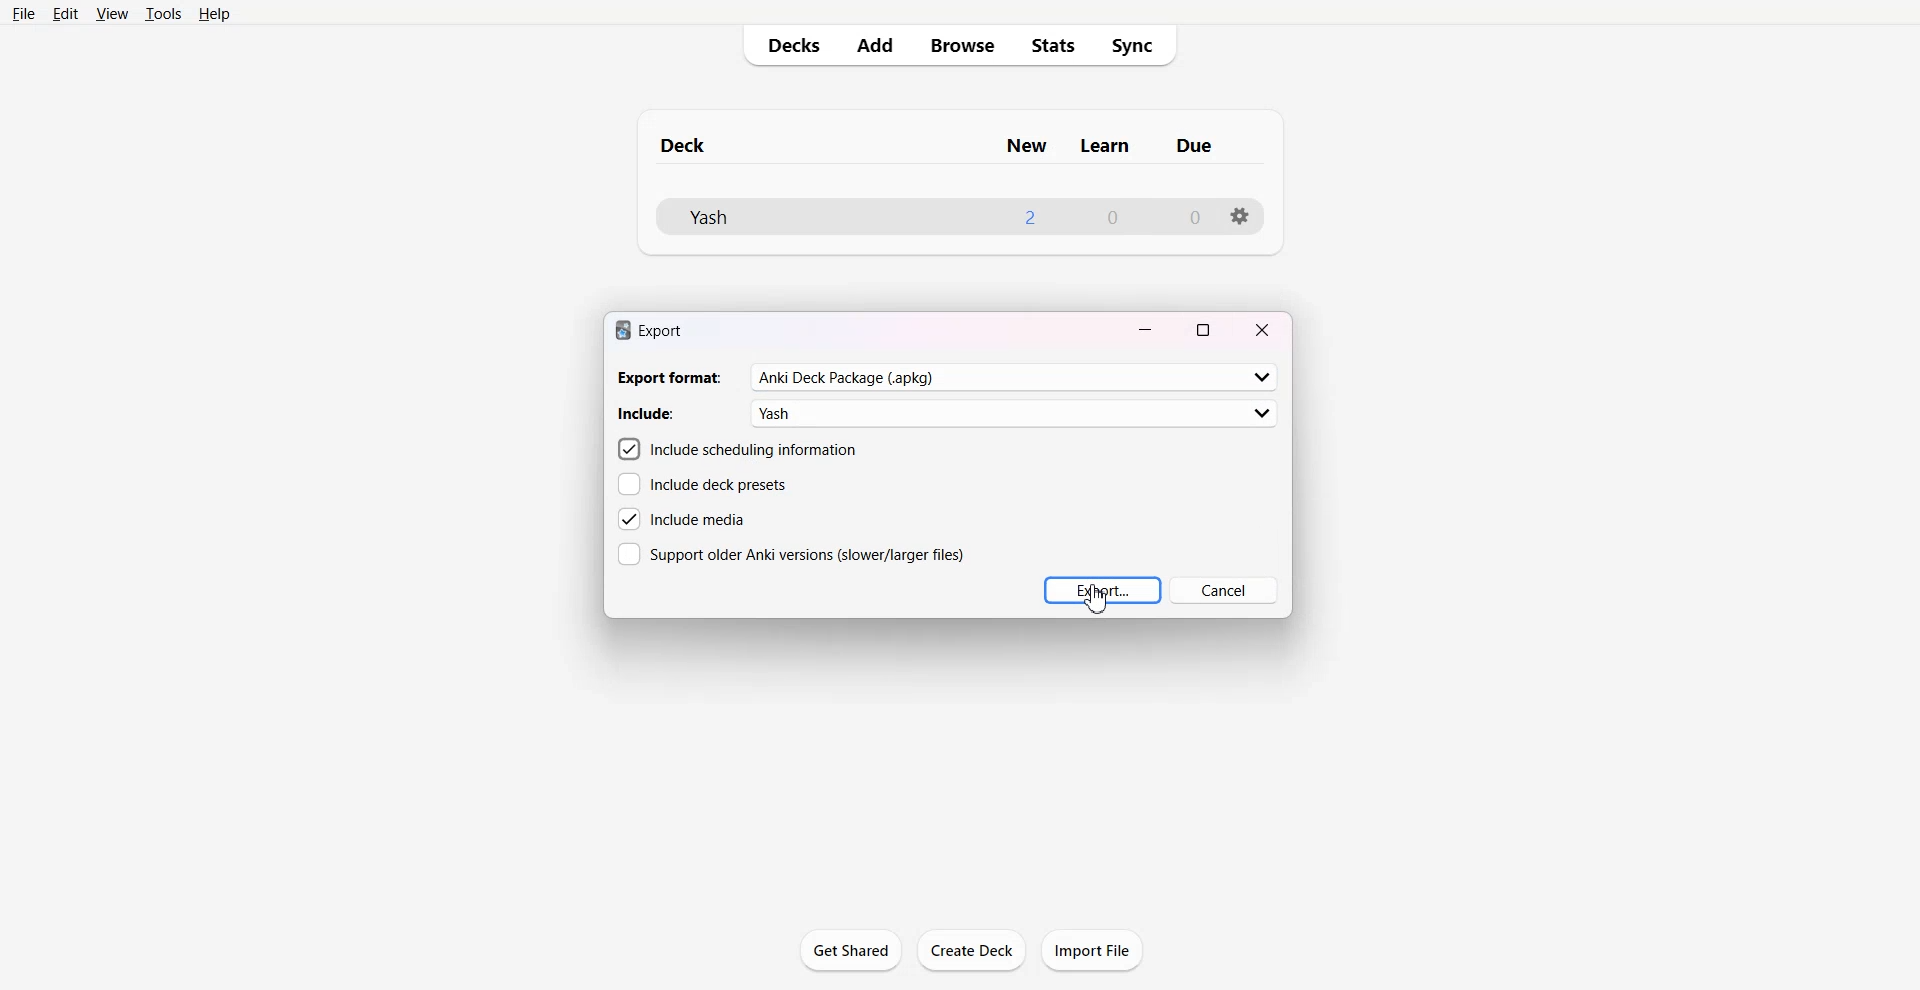  What do you see at coordinates (875, 46) in the screenshot?
I see `Add` at bounding box center [875, 46].